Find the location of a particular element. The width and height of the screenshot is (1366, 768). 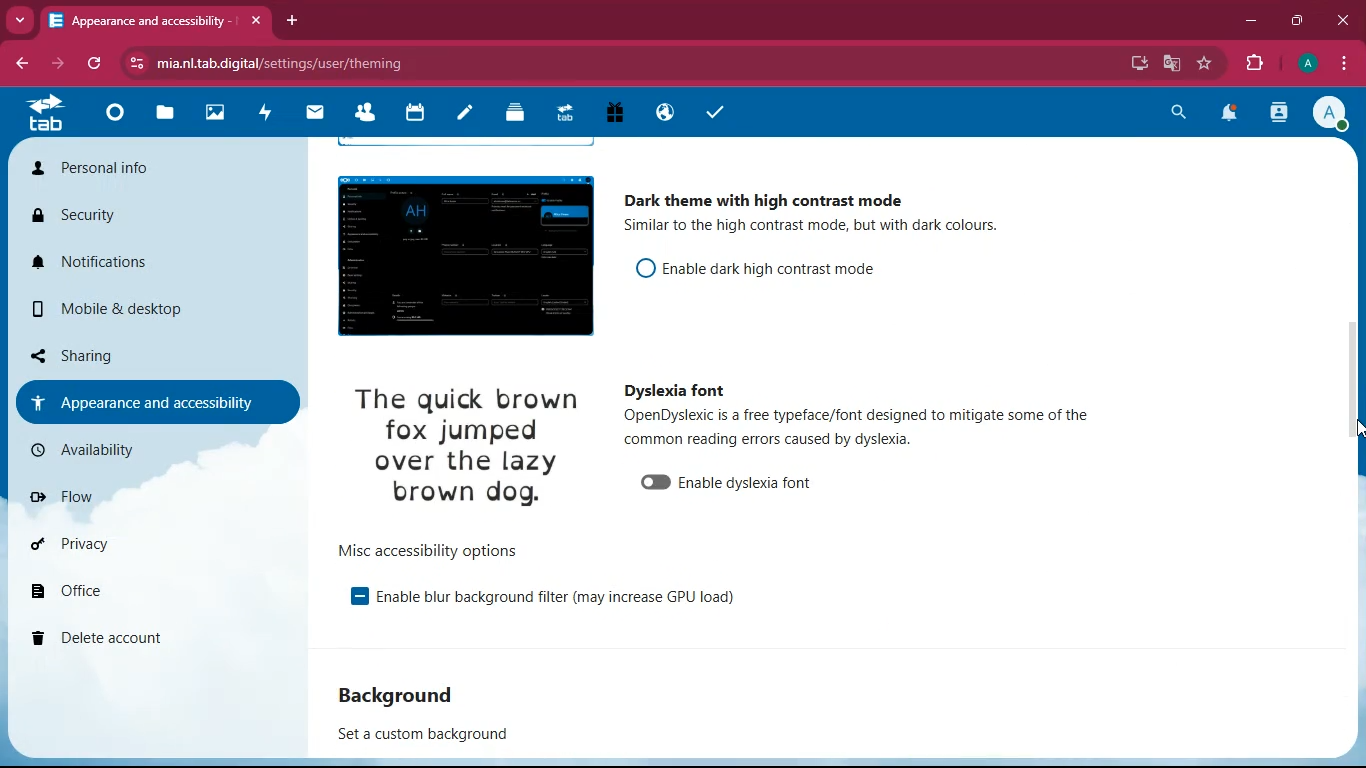

profile is located at coordinates (1307, 63).